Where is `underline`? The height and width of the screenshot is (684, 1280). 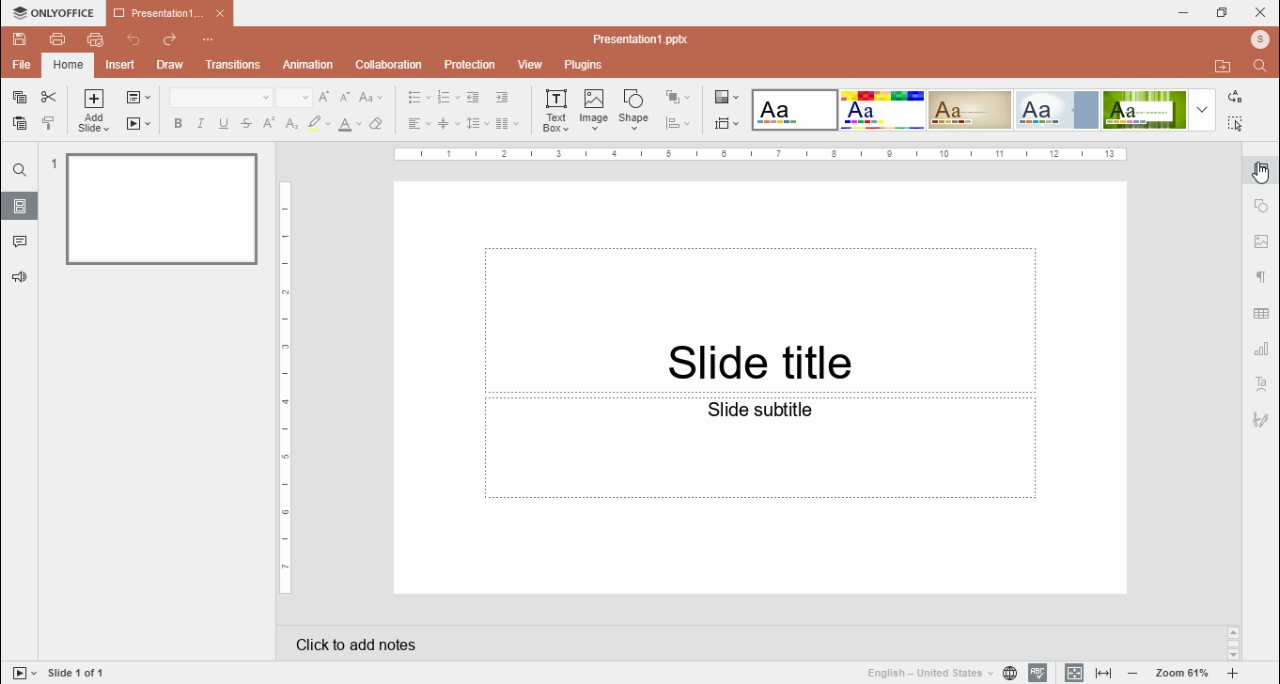 underline is located at coordinates (224, 124).